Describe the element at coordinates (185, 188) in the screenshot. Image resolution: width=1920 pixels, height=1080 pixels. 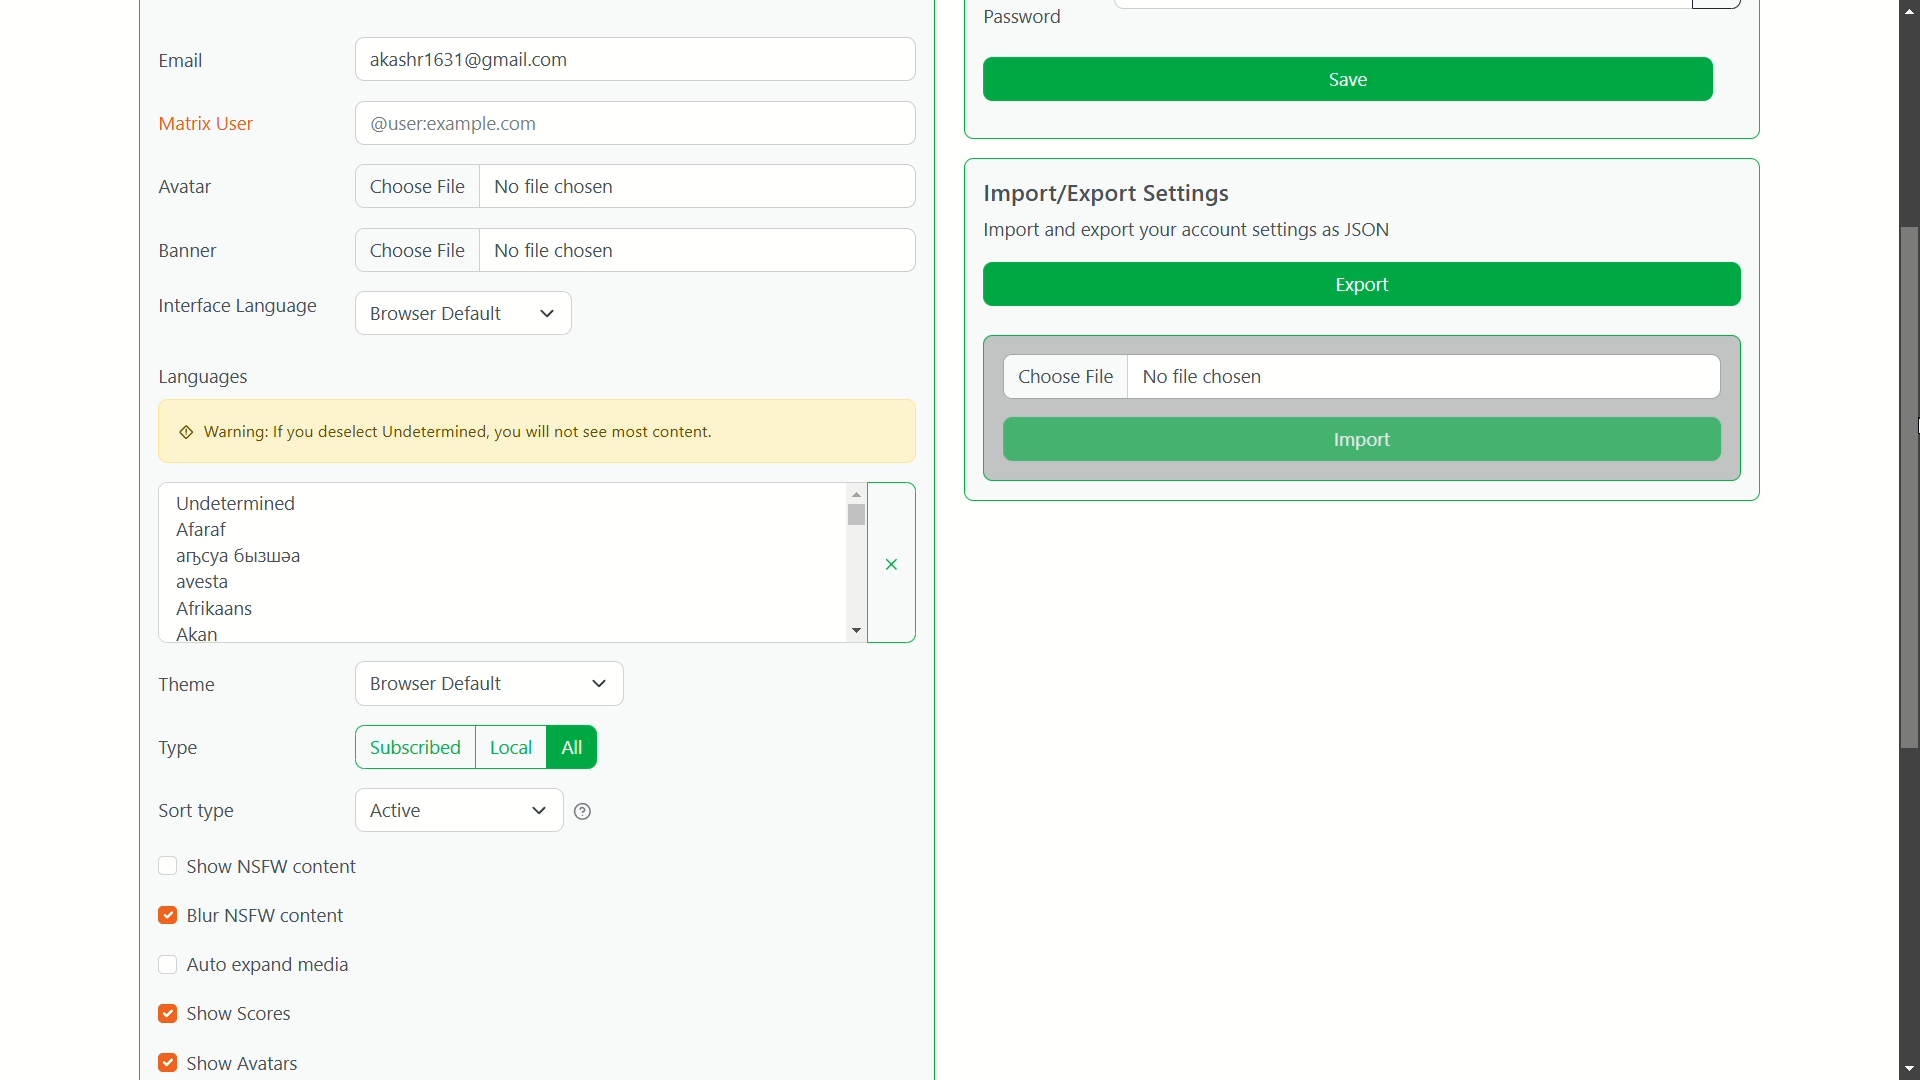
I see `avatar` at that location.